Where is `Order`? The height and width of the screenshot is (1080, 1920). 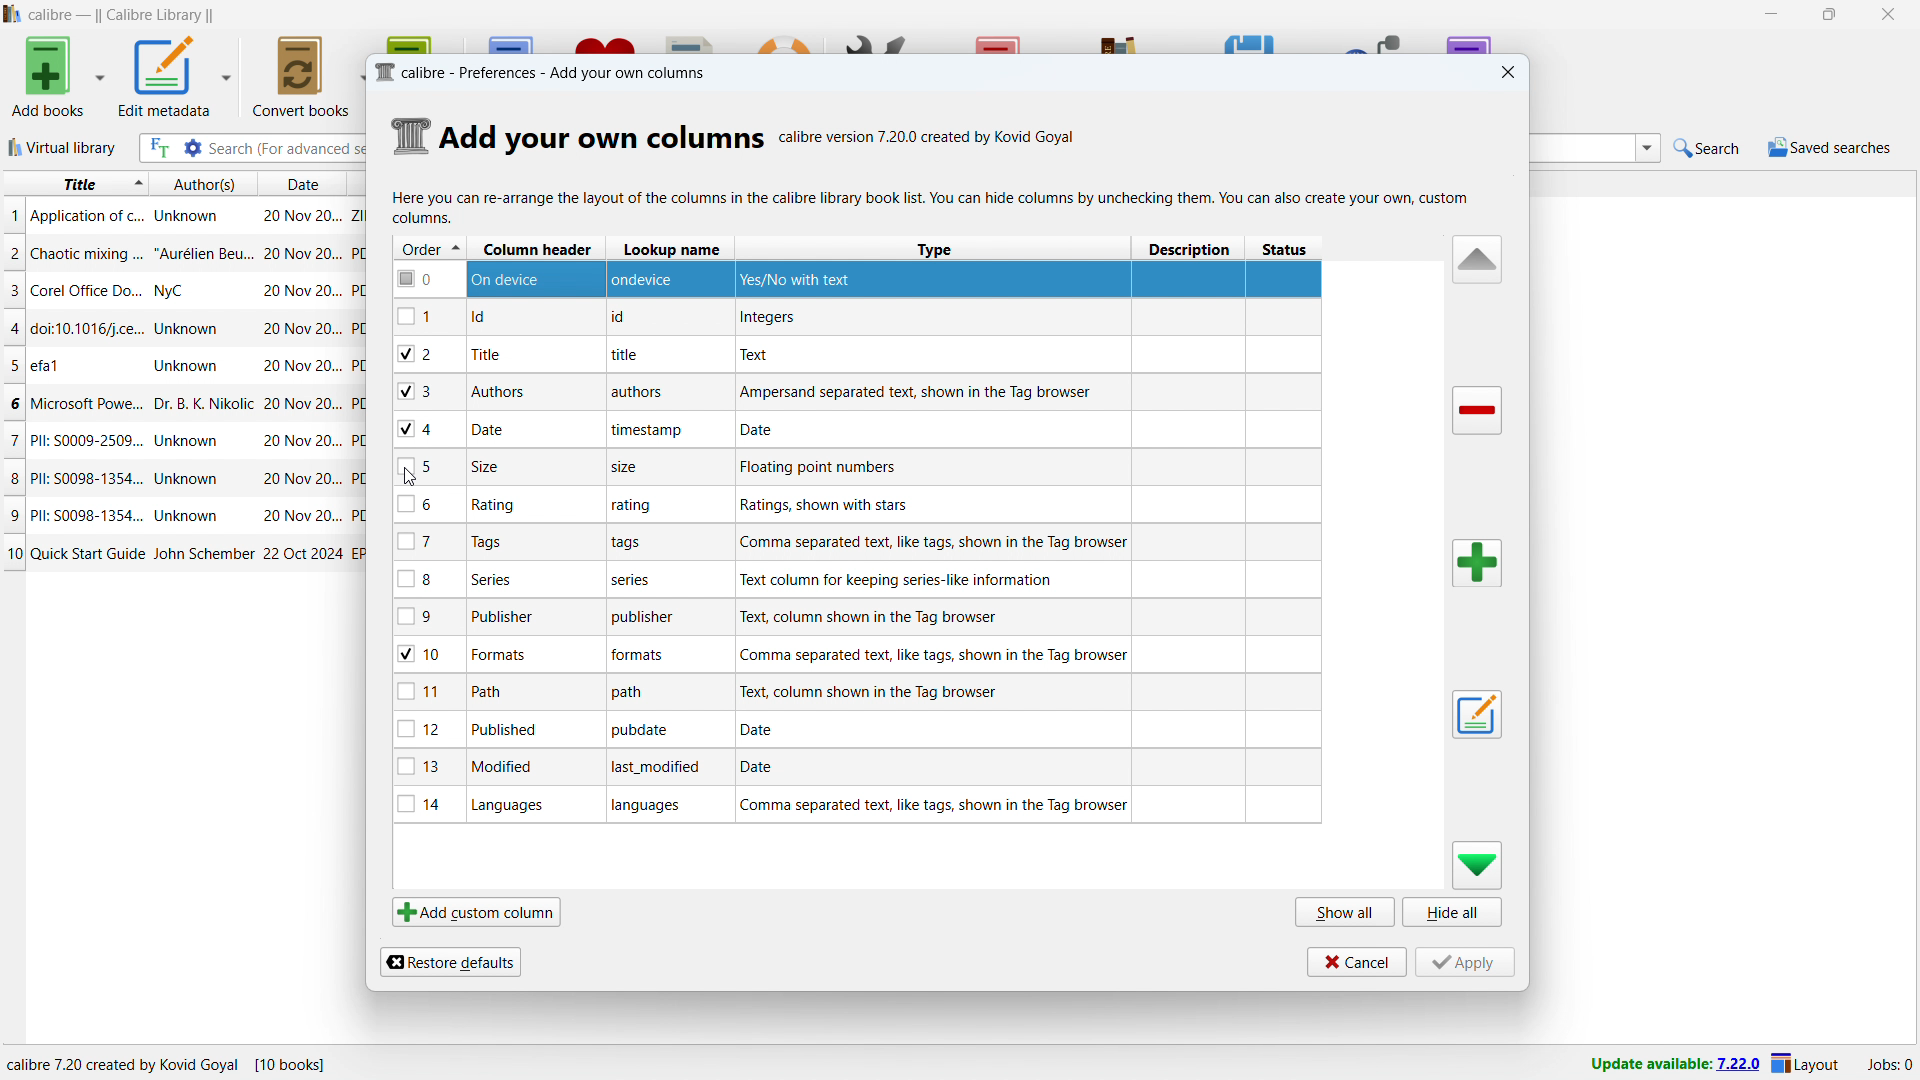
Order is located at coordinates (429, 247).